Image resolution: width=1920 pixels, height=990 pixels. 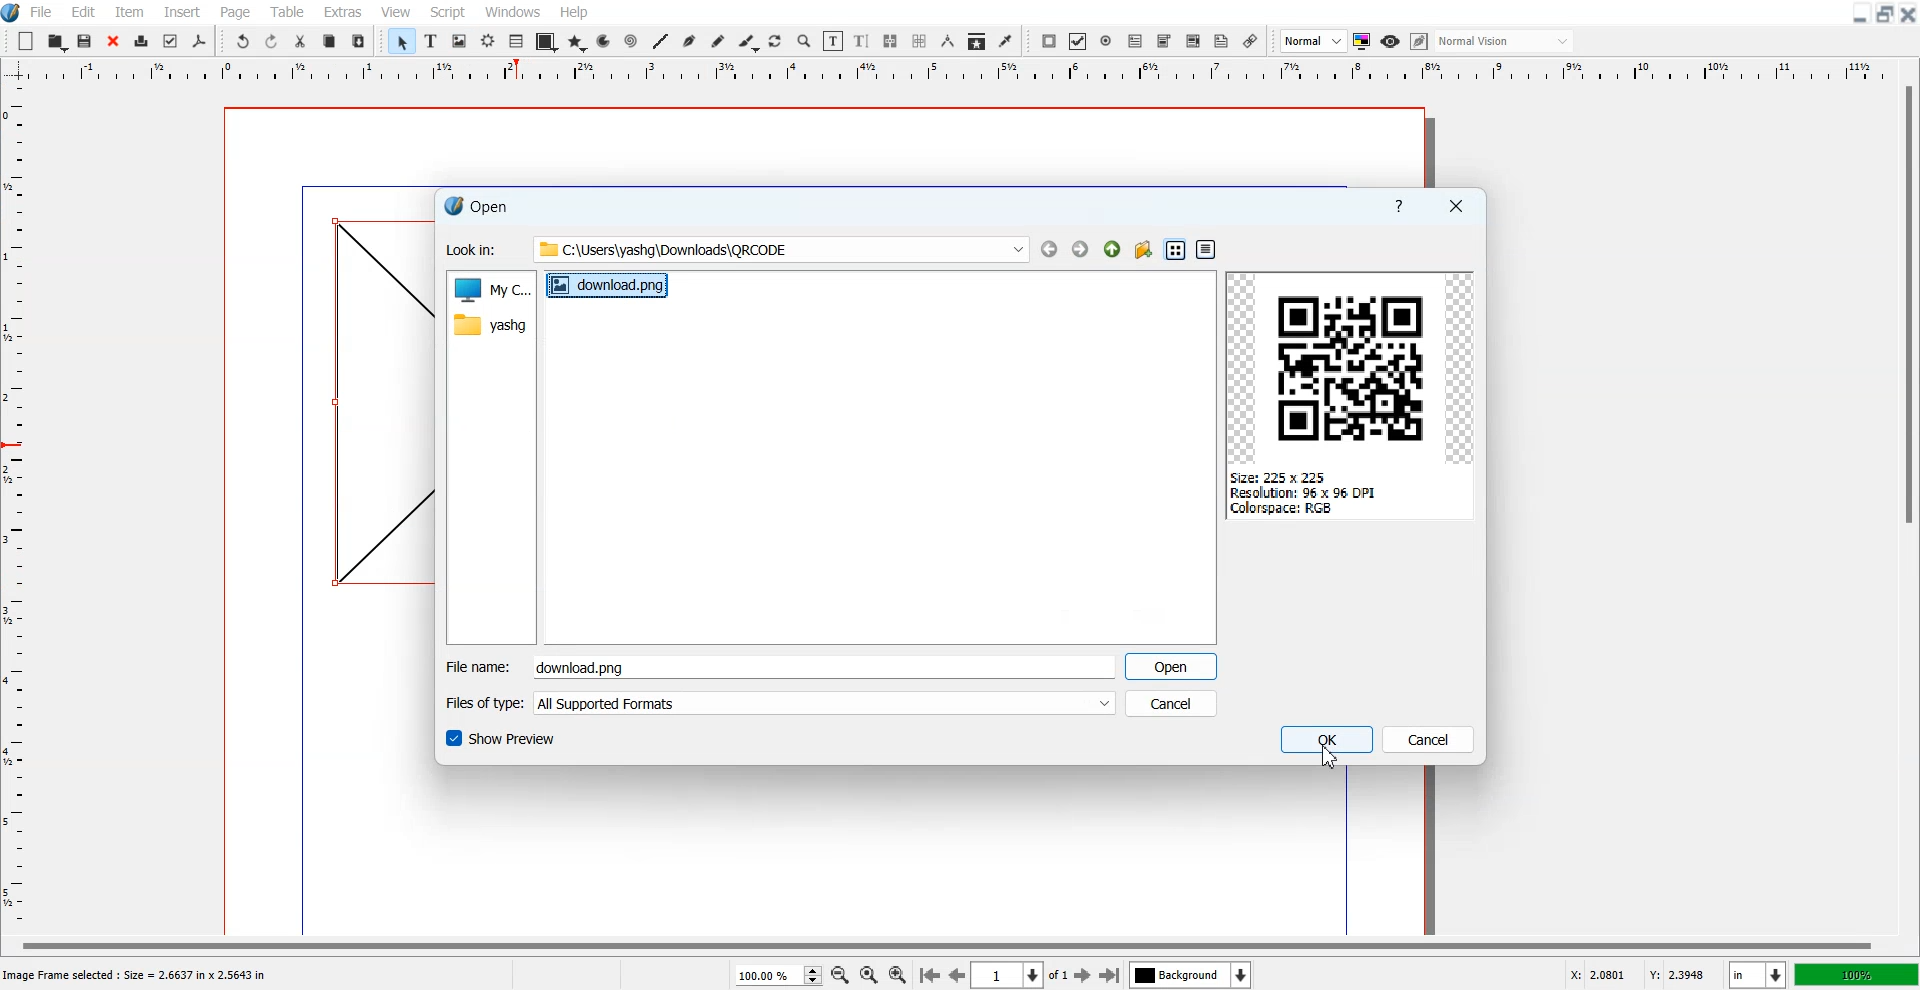 What do you see at coordinates (1172, 704) in the screenshot?
I see `Cancel` at bounding box center [1172, 704].